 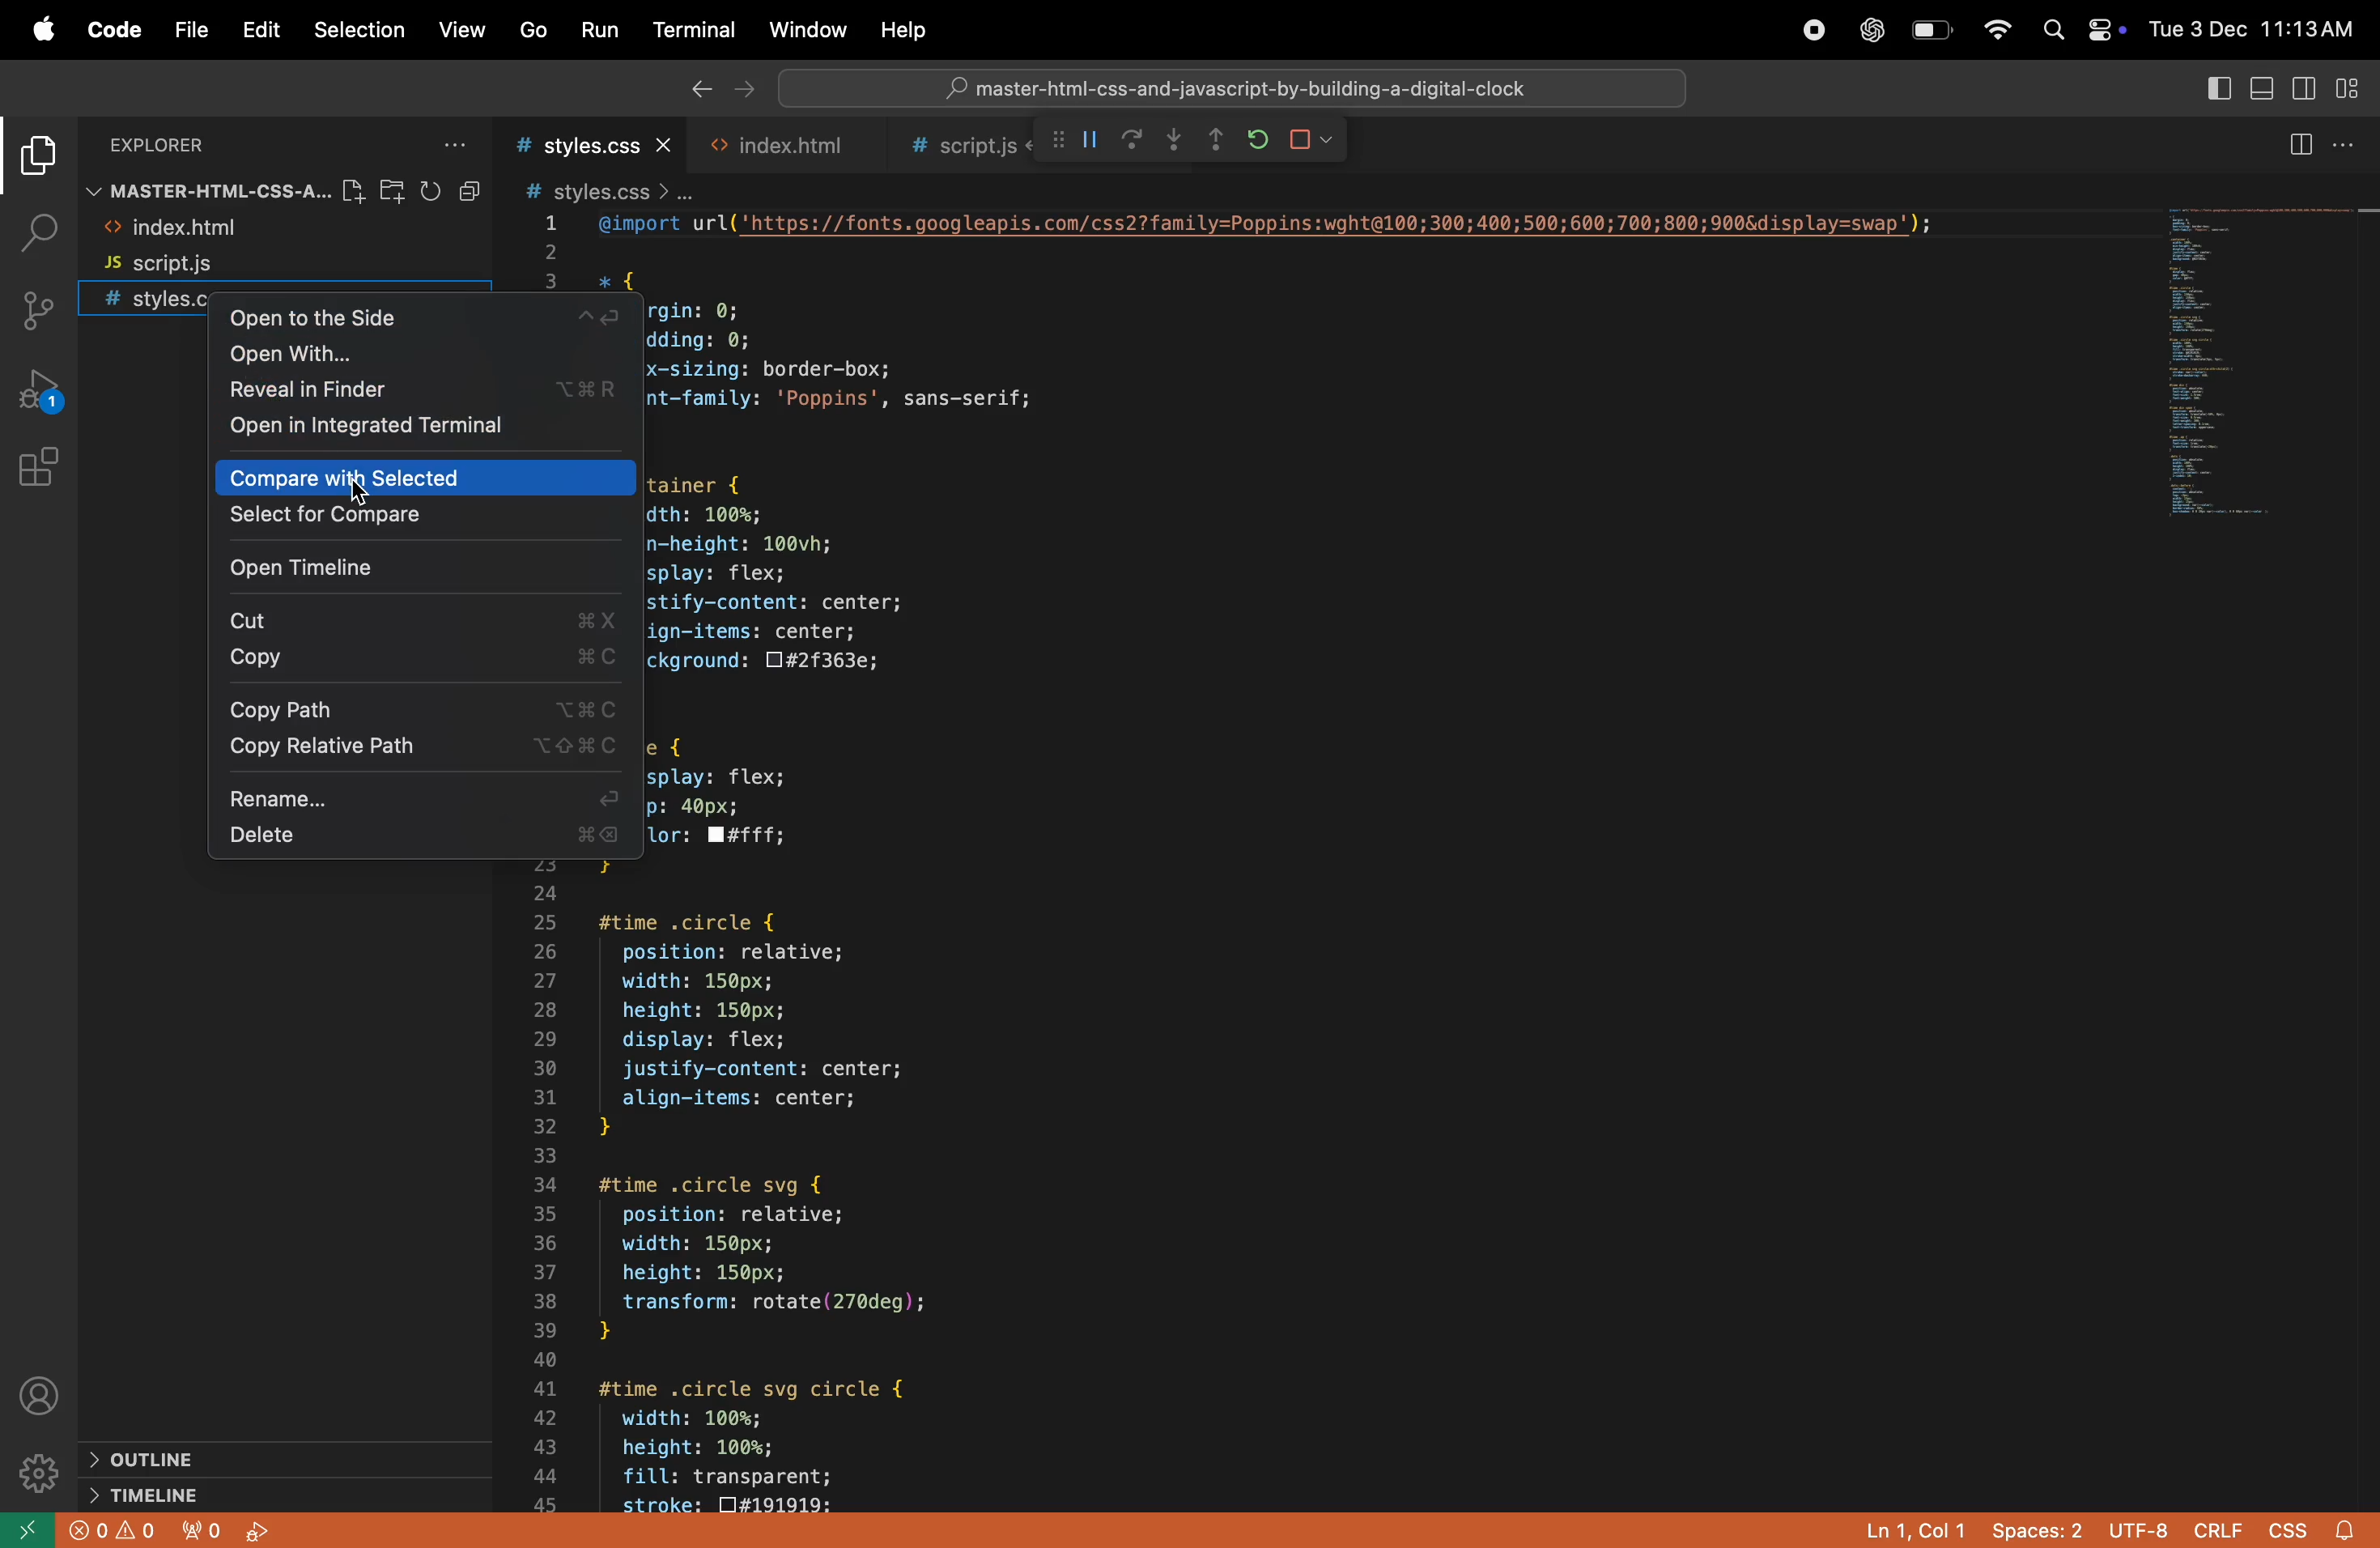 What do you see at coordinates (45, 396) in the screenshot?
I see `run and debug` at bounding box center [45, 396].